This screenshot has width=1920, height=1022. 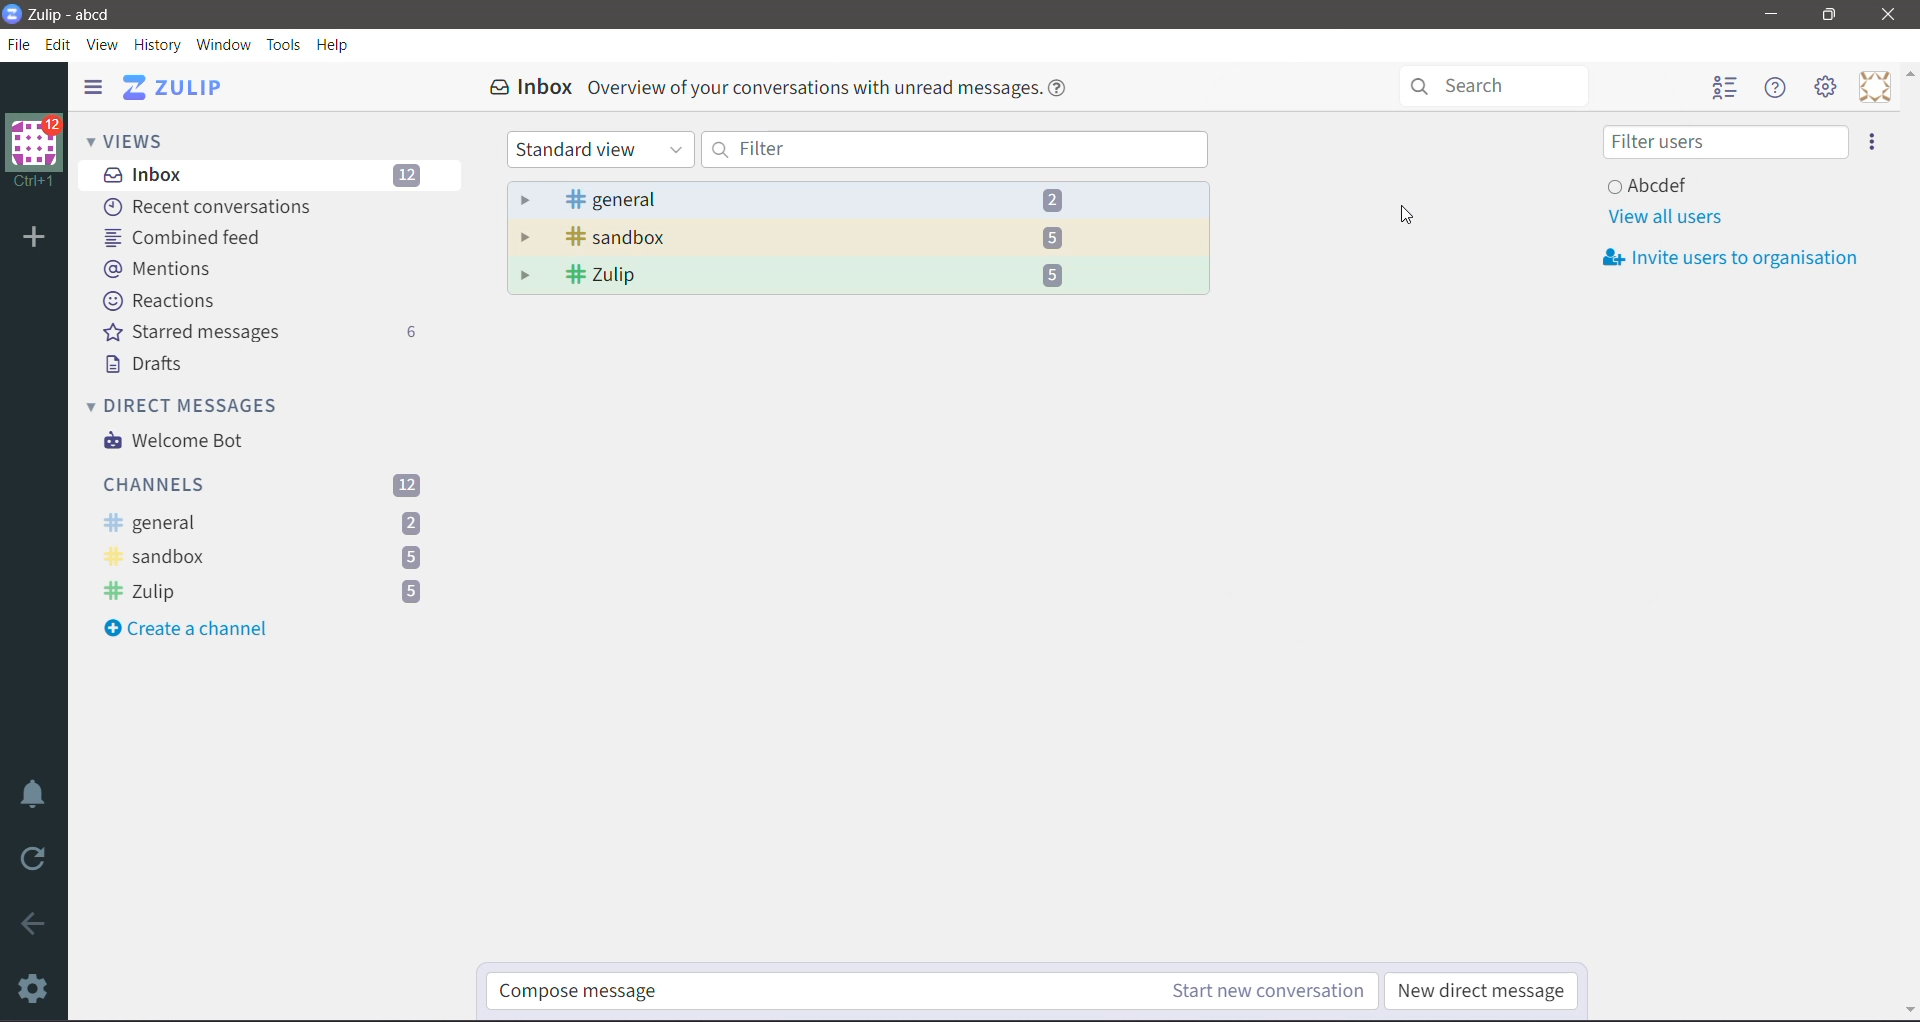 What do you see at coordinates (1778, 88) in the screenshot?
I see `Help Menu` at bounding box center [1778, 88].